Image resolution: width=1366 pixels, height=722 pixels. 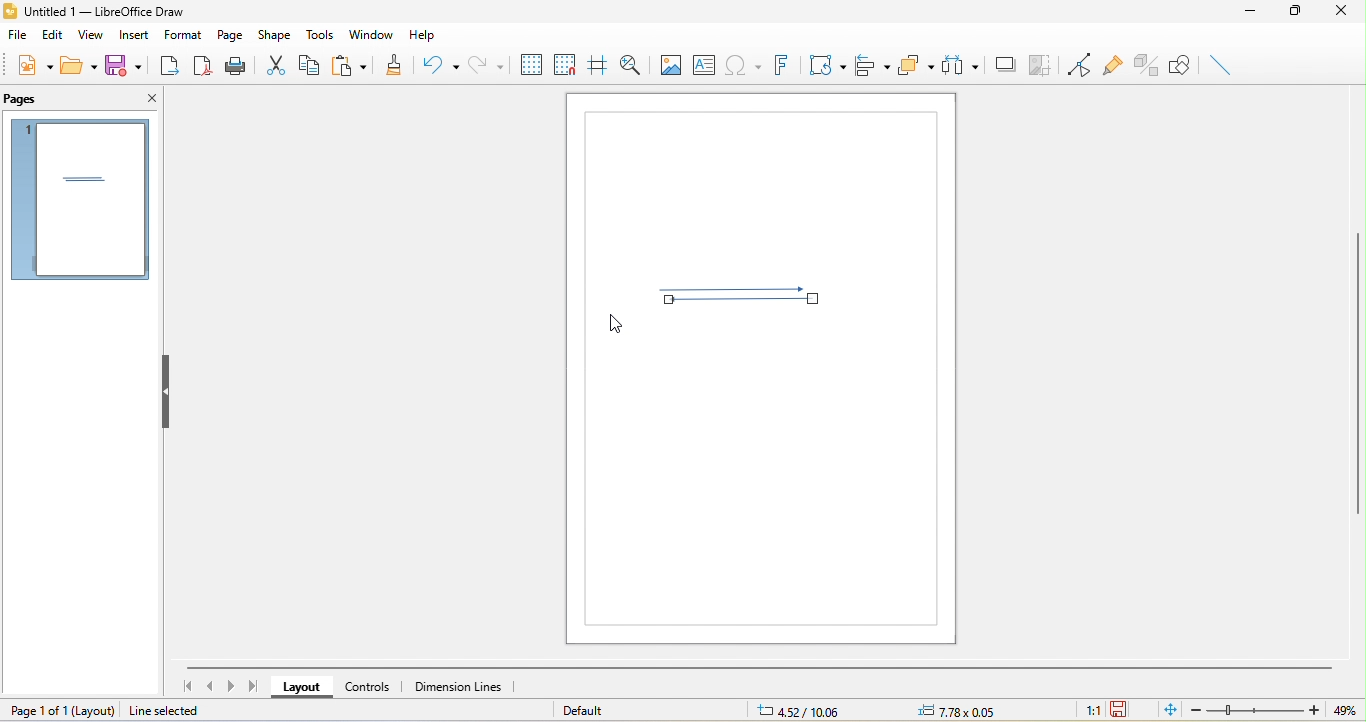 I want to click on 1:1, so click(x=1087, y=711).